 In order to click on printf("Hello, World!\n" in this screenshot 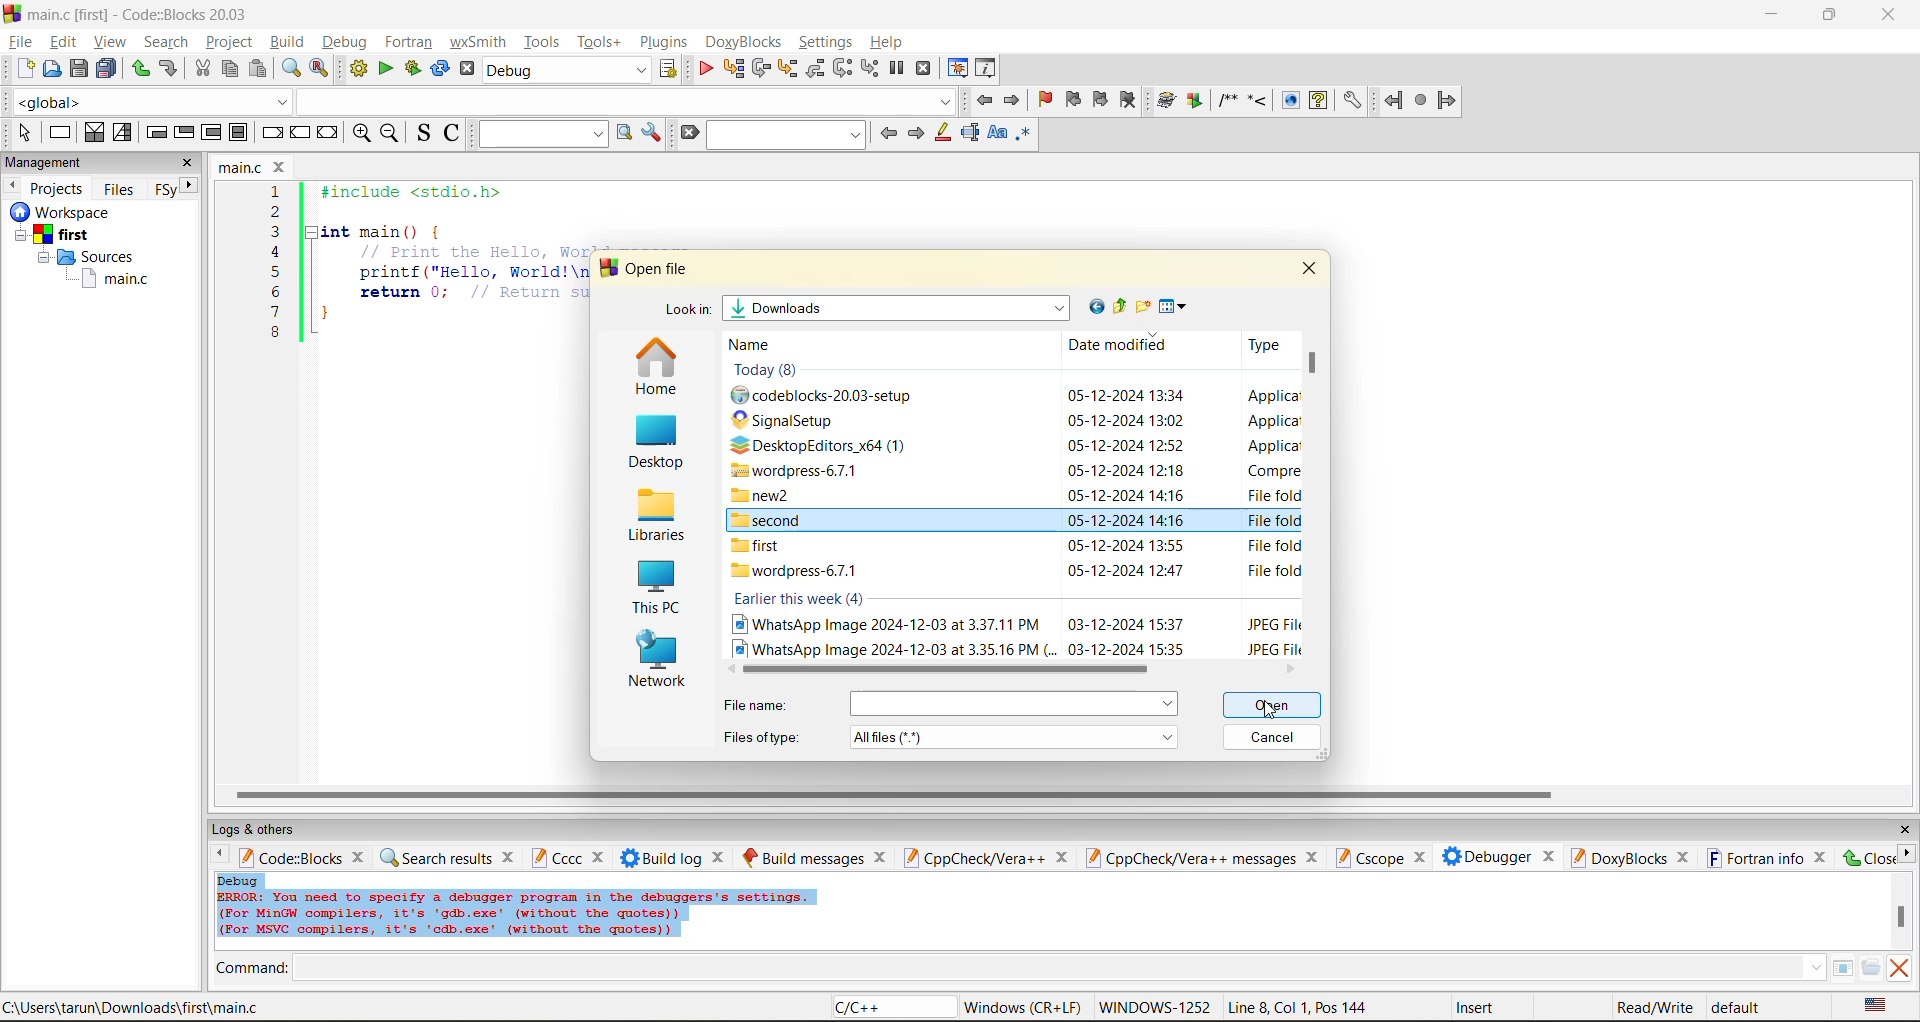, I will do `click(472, 272)`.